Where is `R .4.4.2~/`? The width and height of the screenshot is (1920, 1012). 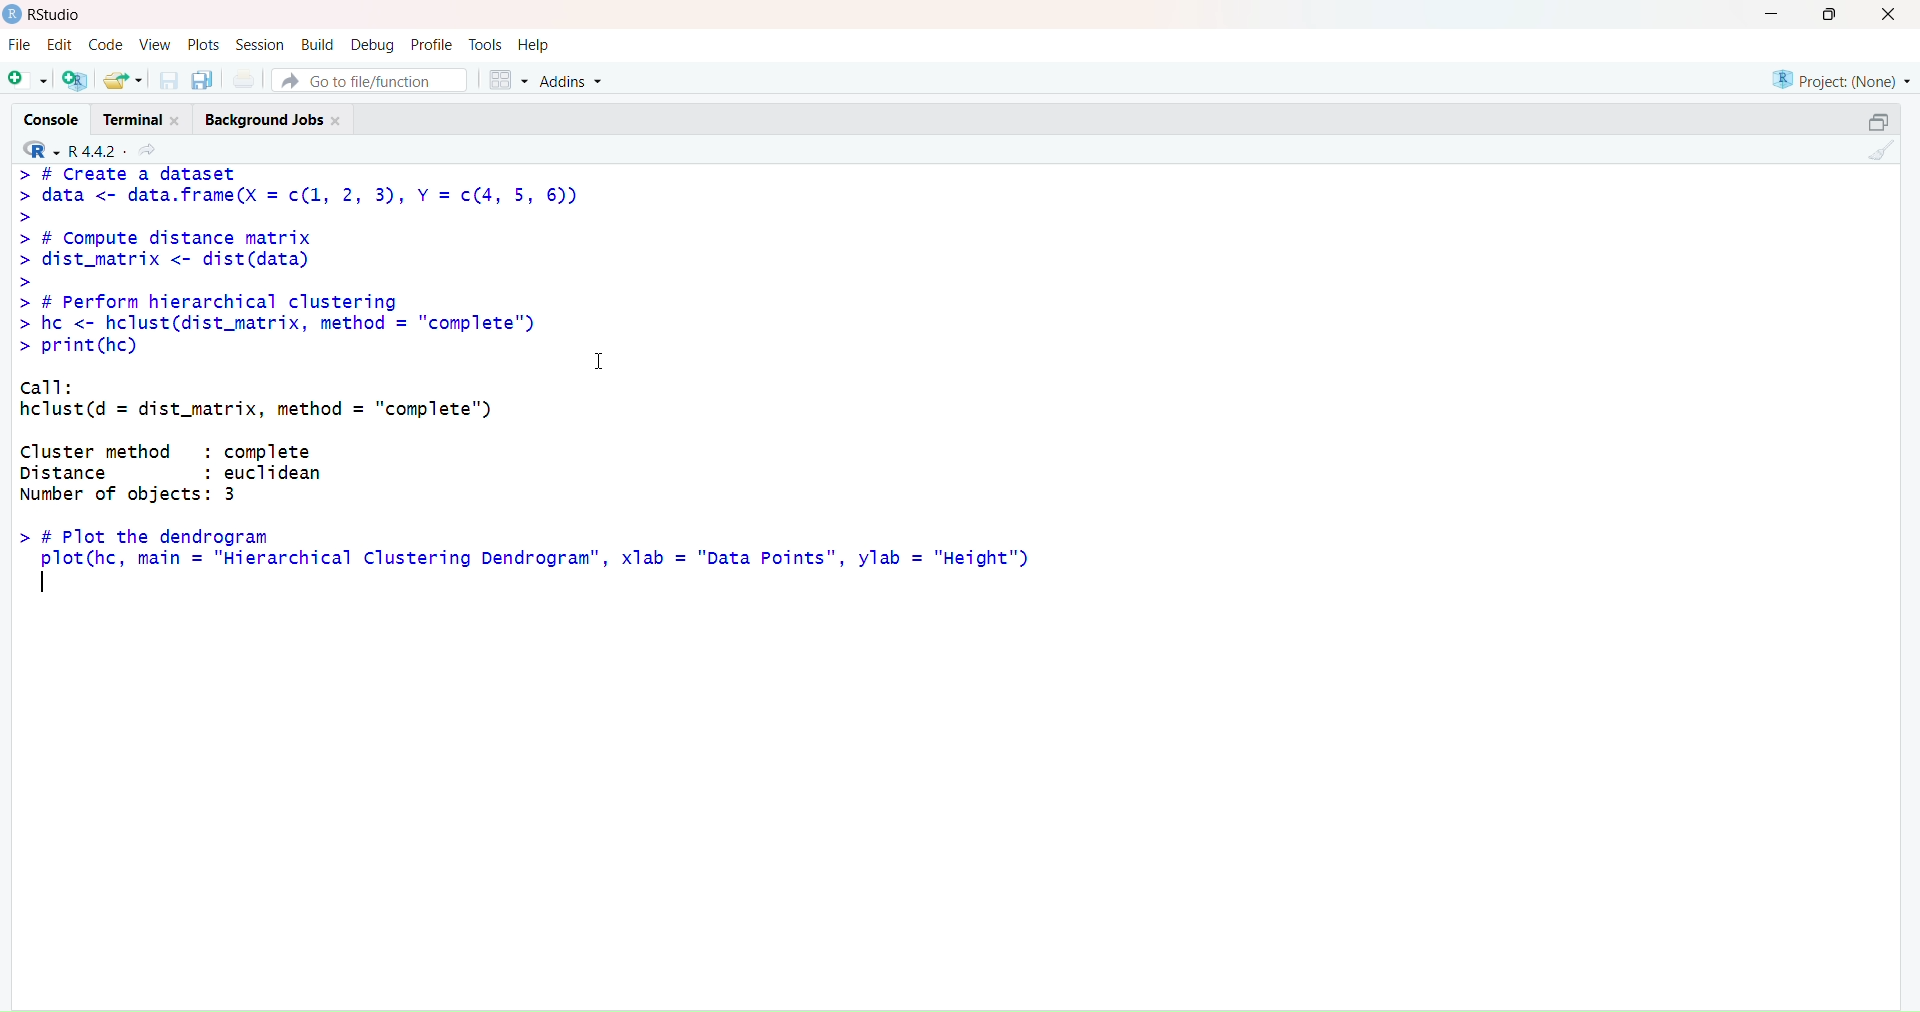 R .4.4.2~/ is located at coordinates (97, 152).